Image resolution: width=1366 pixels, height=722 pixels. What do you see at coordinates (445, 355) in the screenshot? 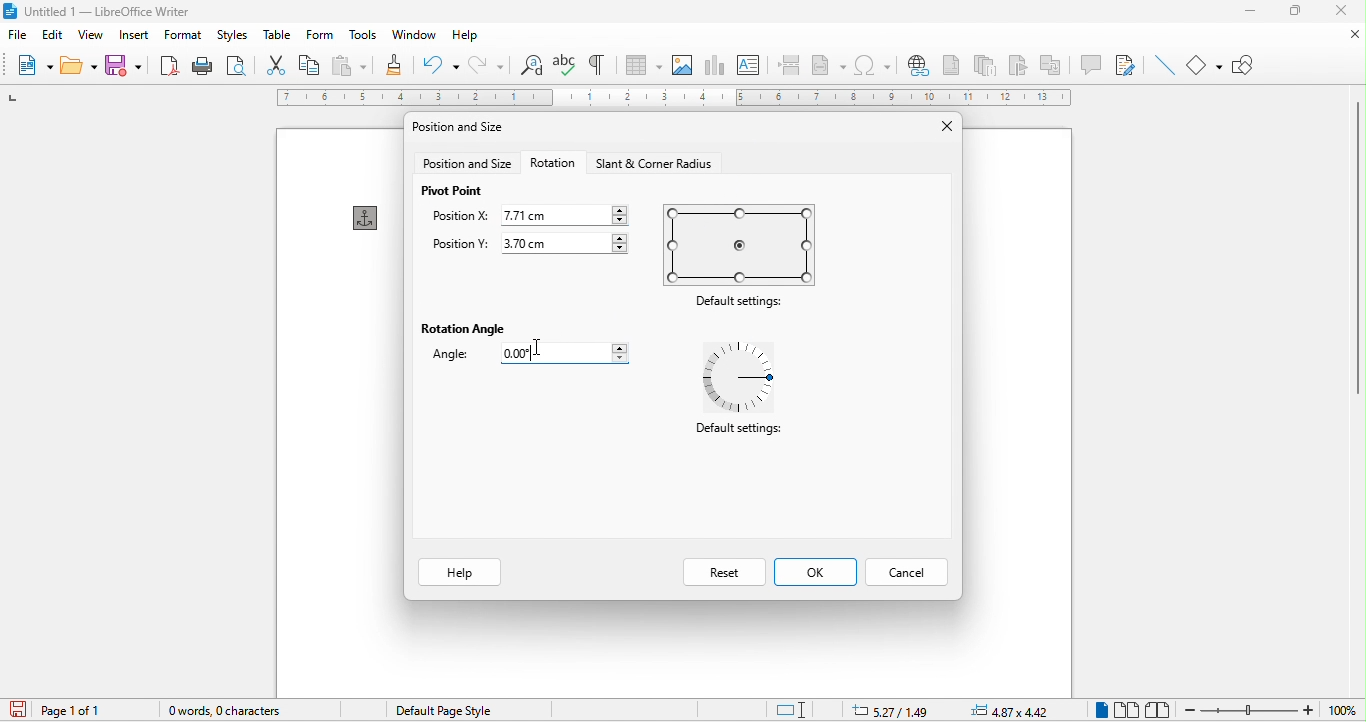
I see `angle` at bounding box center [445, 355].